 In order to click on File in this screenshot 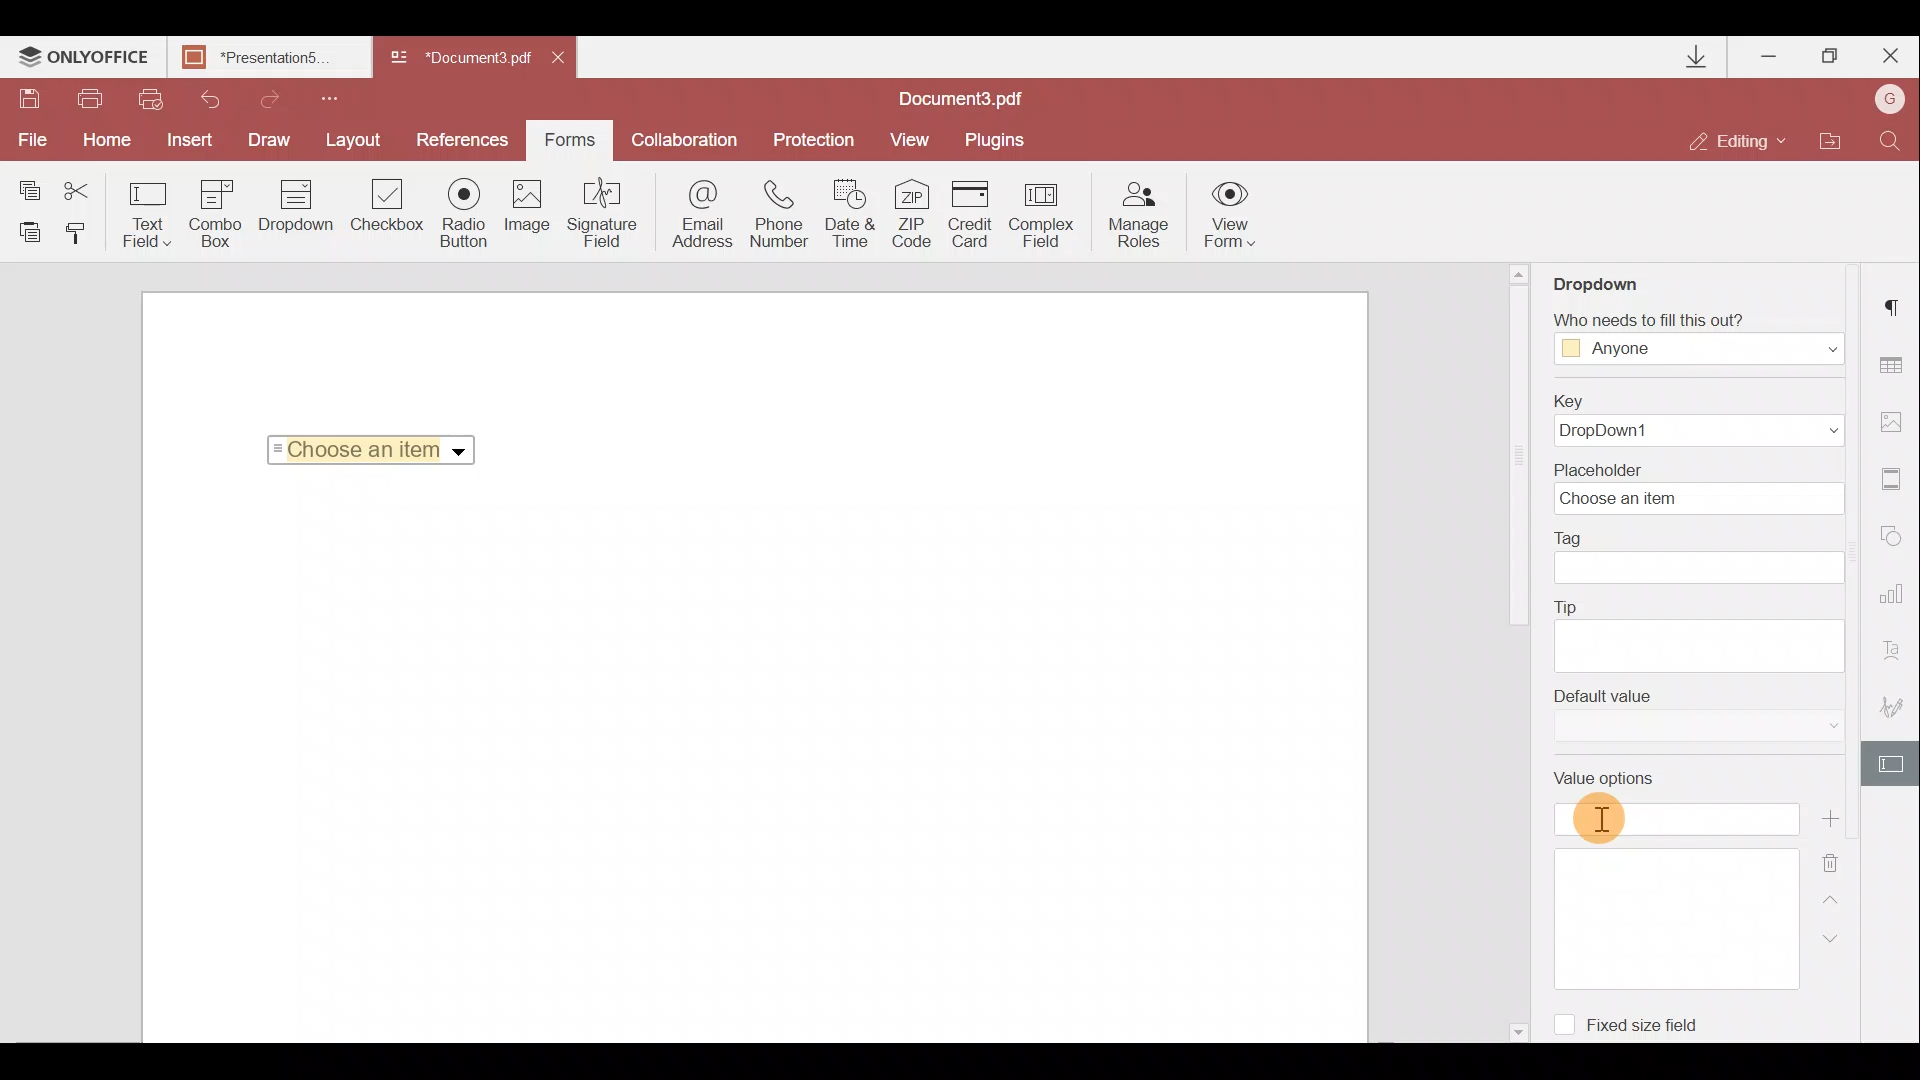, I will do `click(30, 140)`.